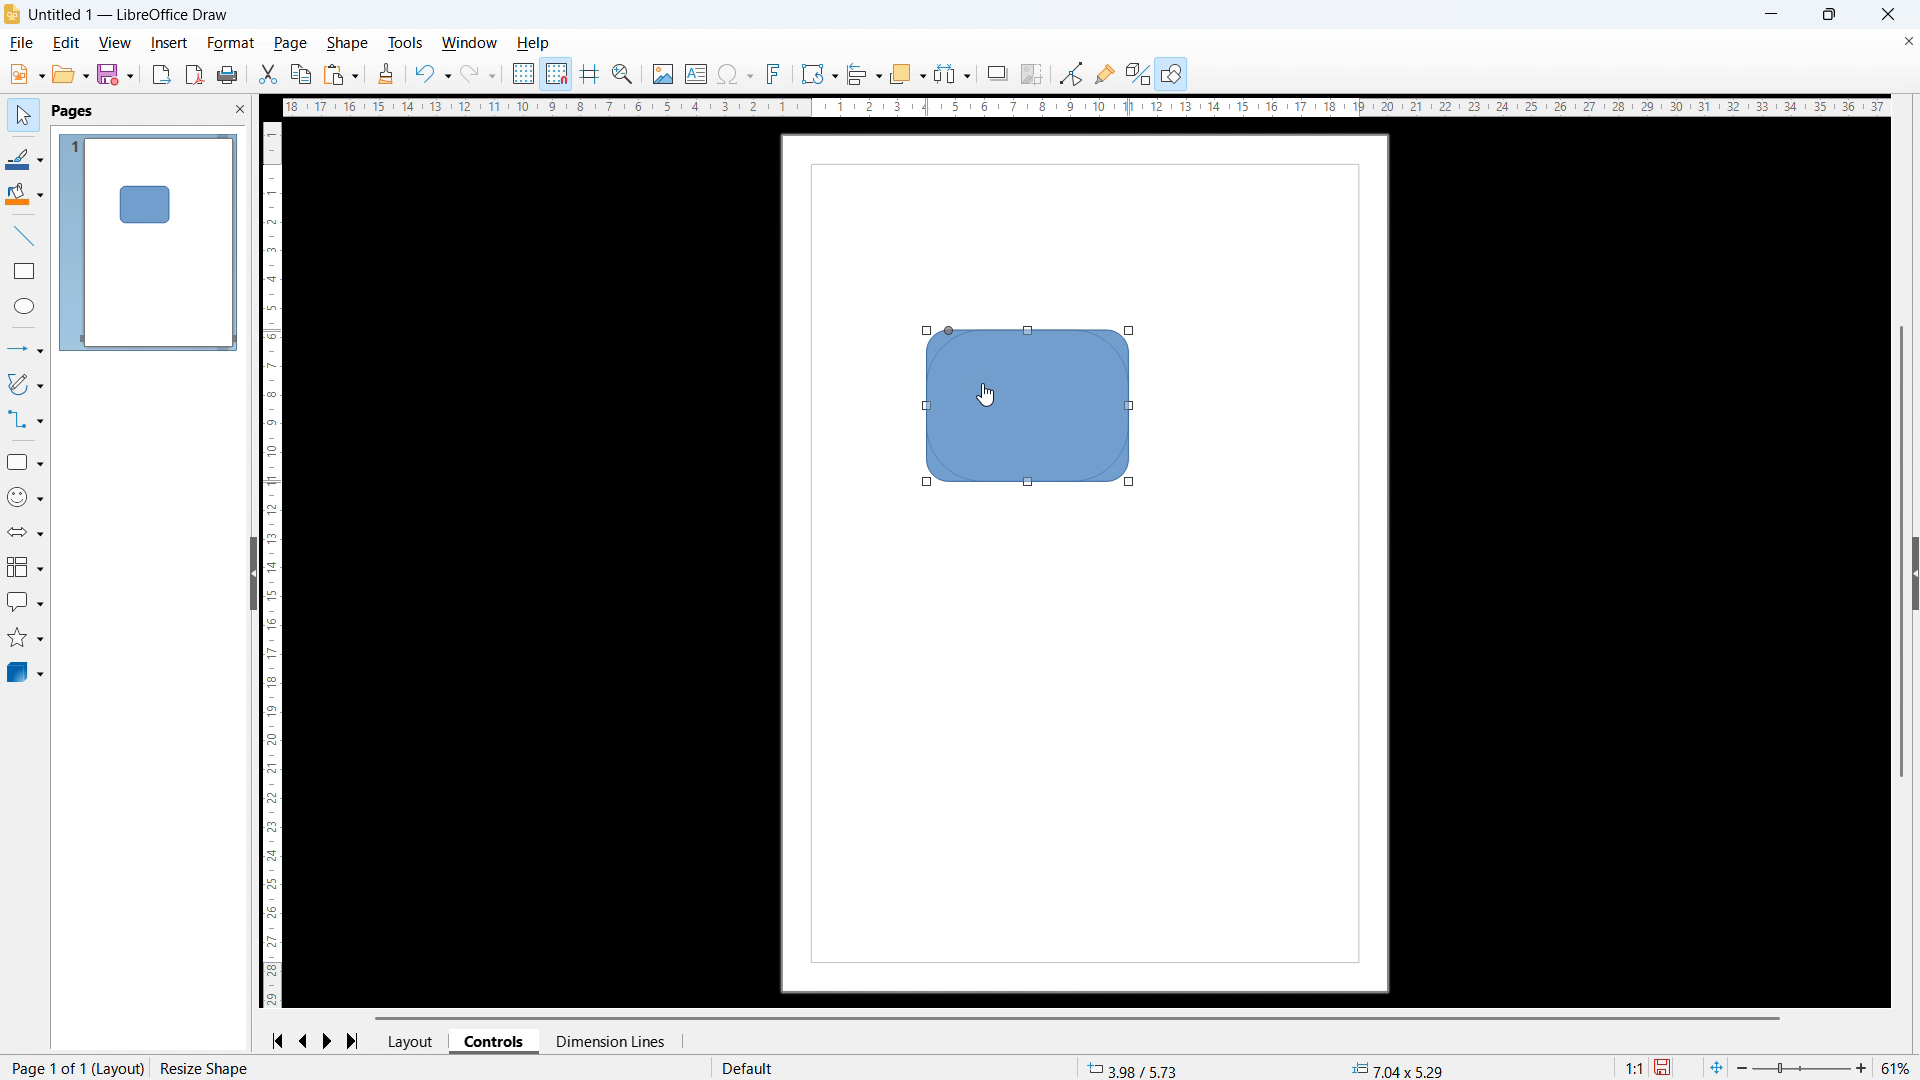  I want to click on Edit , so click(64, 42).